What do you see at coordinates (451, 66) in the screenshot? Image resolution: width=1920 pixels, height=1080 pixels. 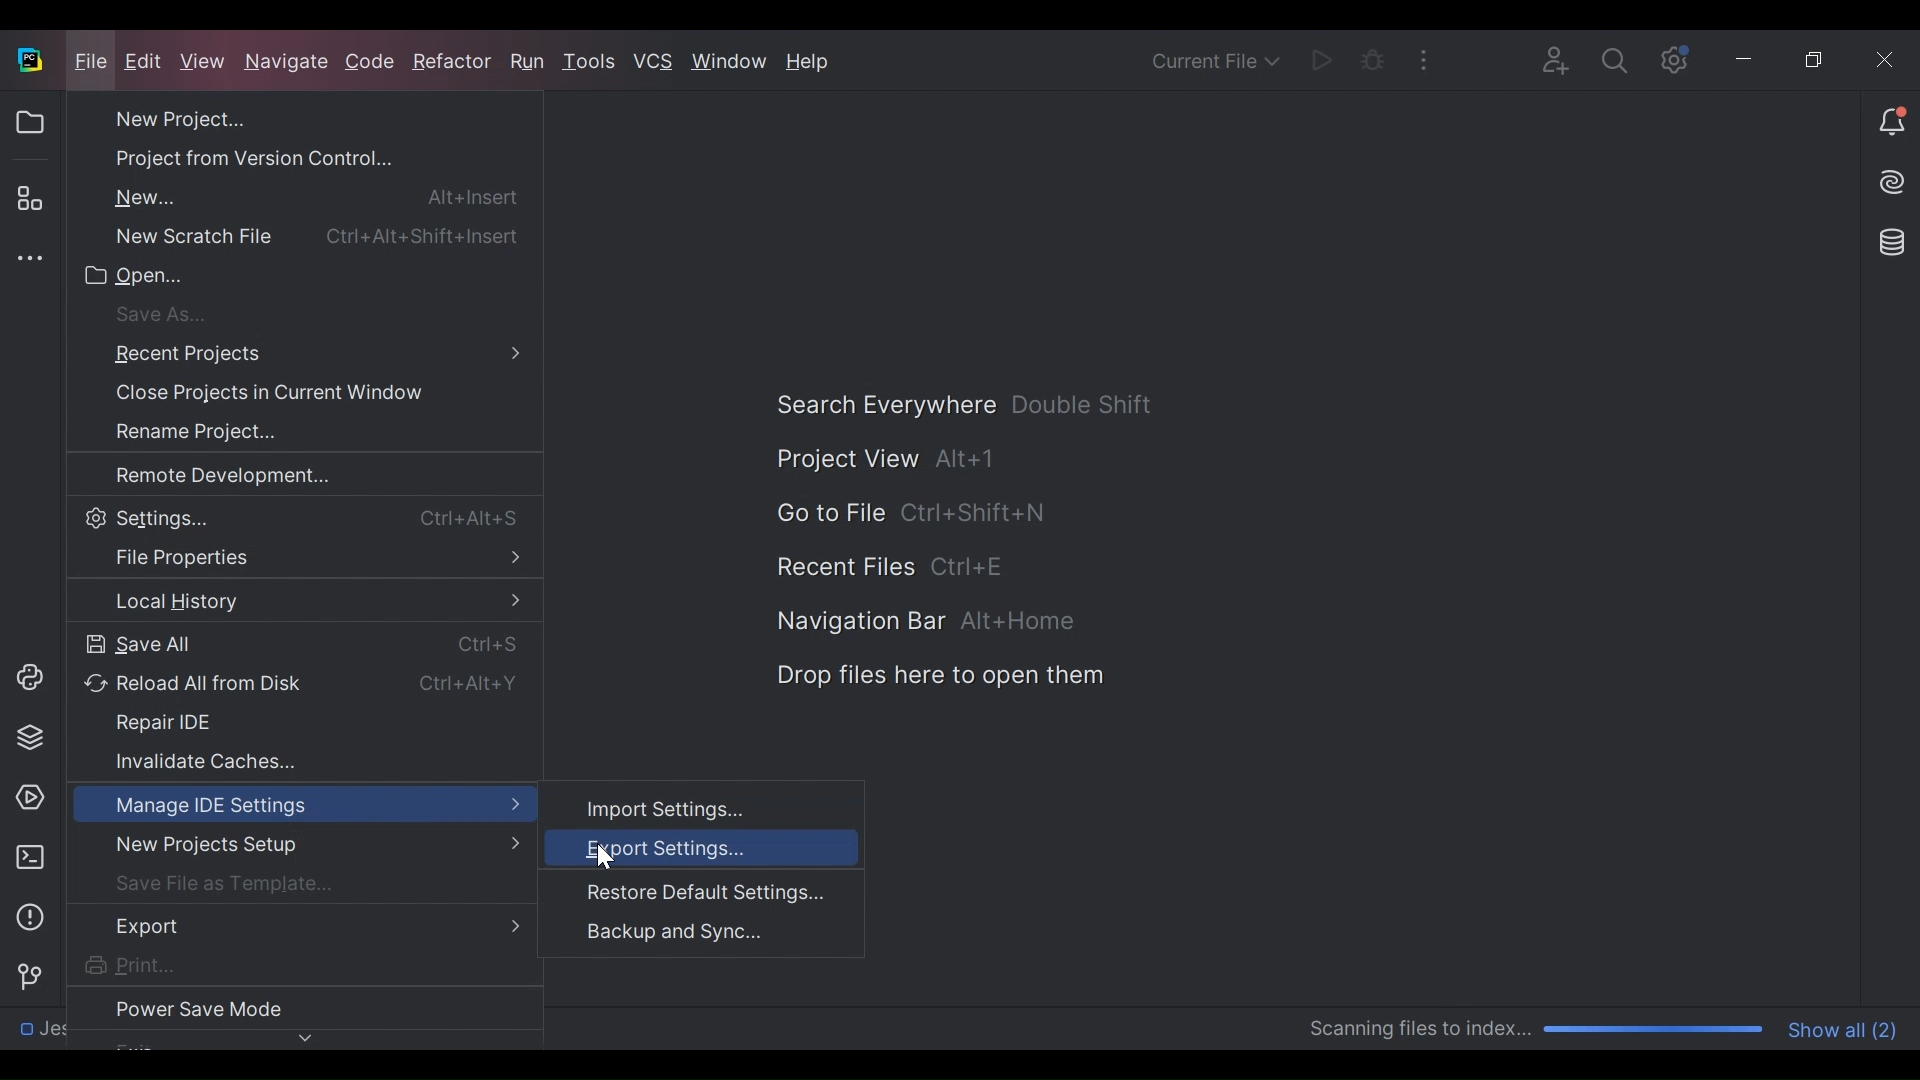 I see `Refractor` at bounding box center [451, 66].